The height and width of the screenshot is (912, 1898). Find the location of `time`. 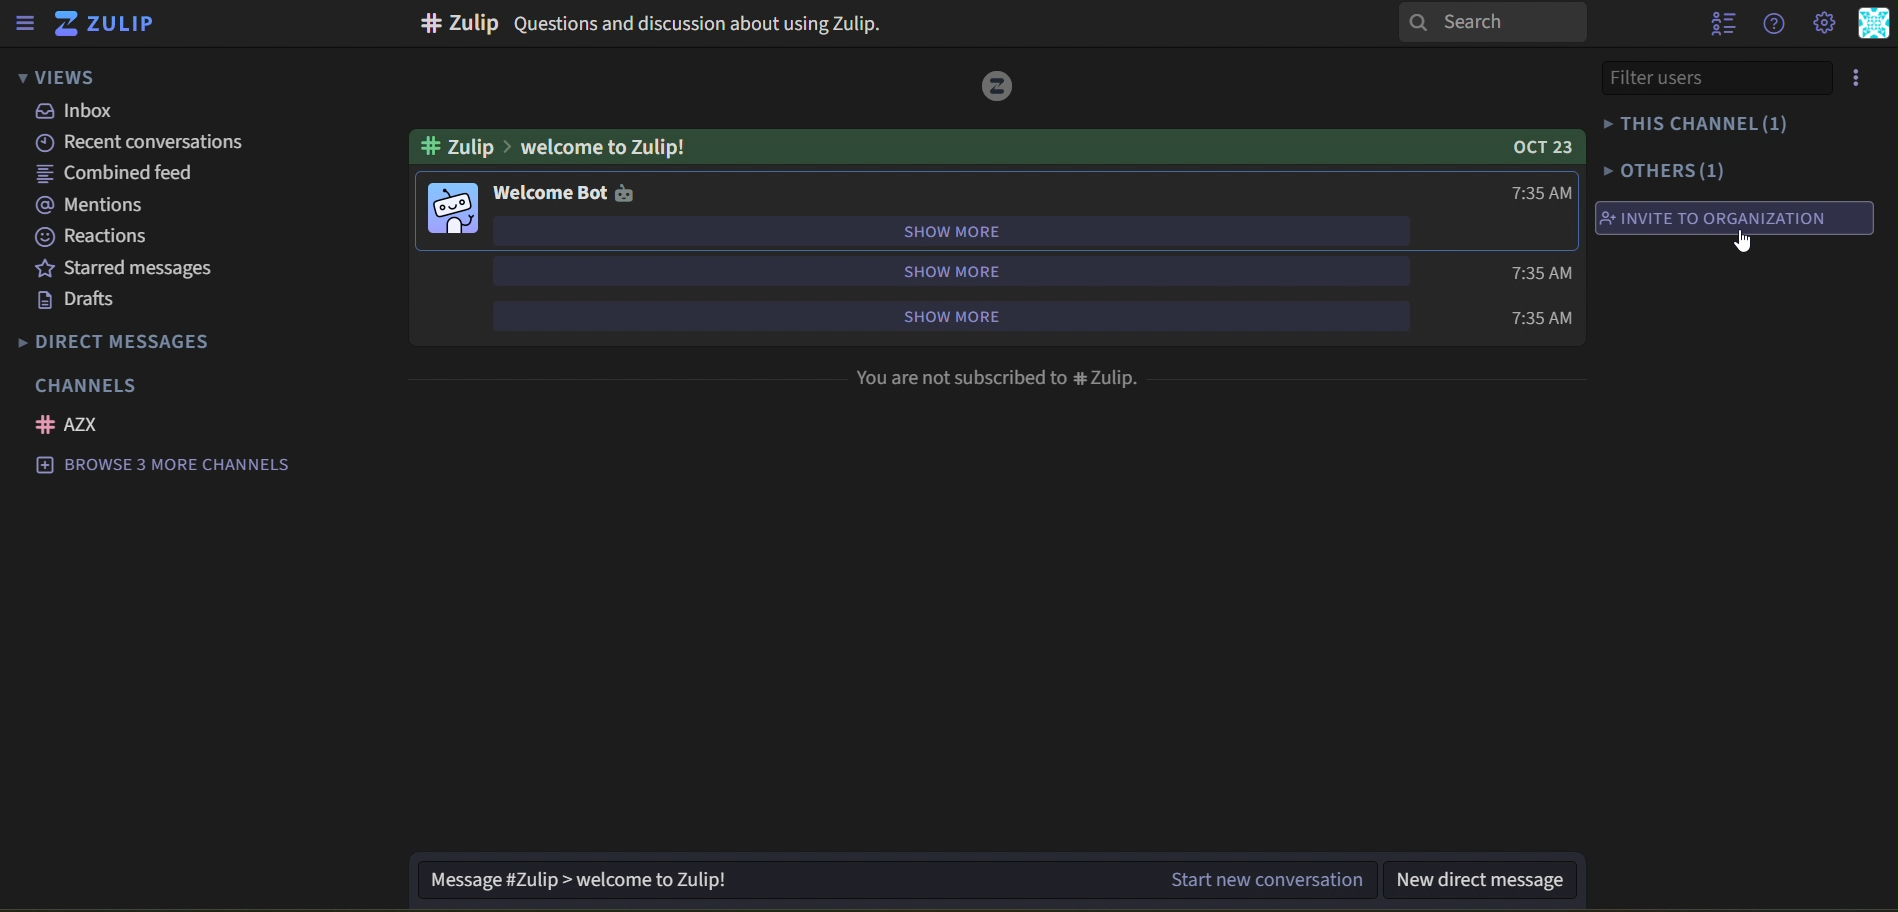

time is located at coordinates (1542, 193).